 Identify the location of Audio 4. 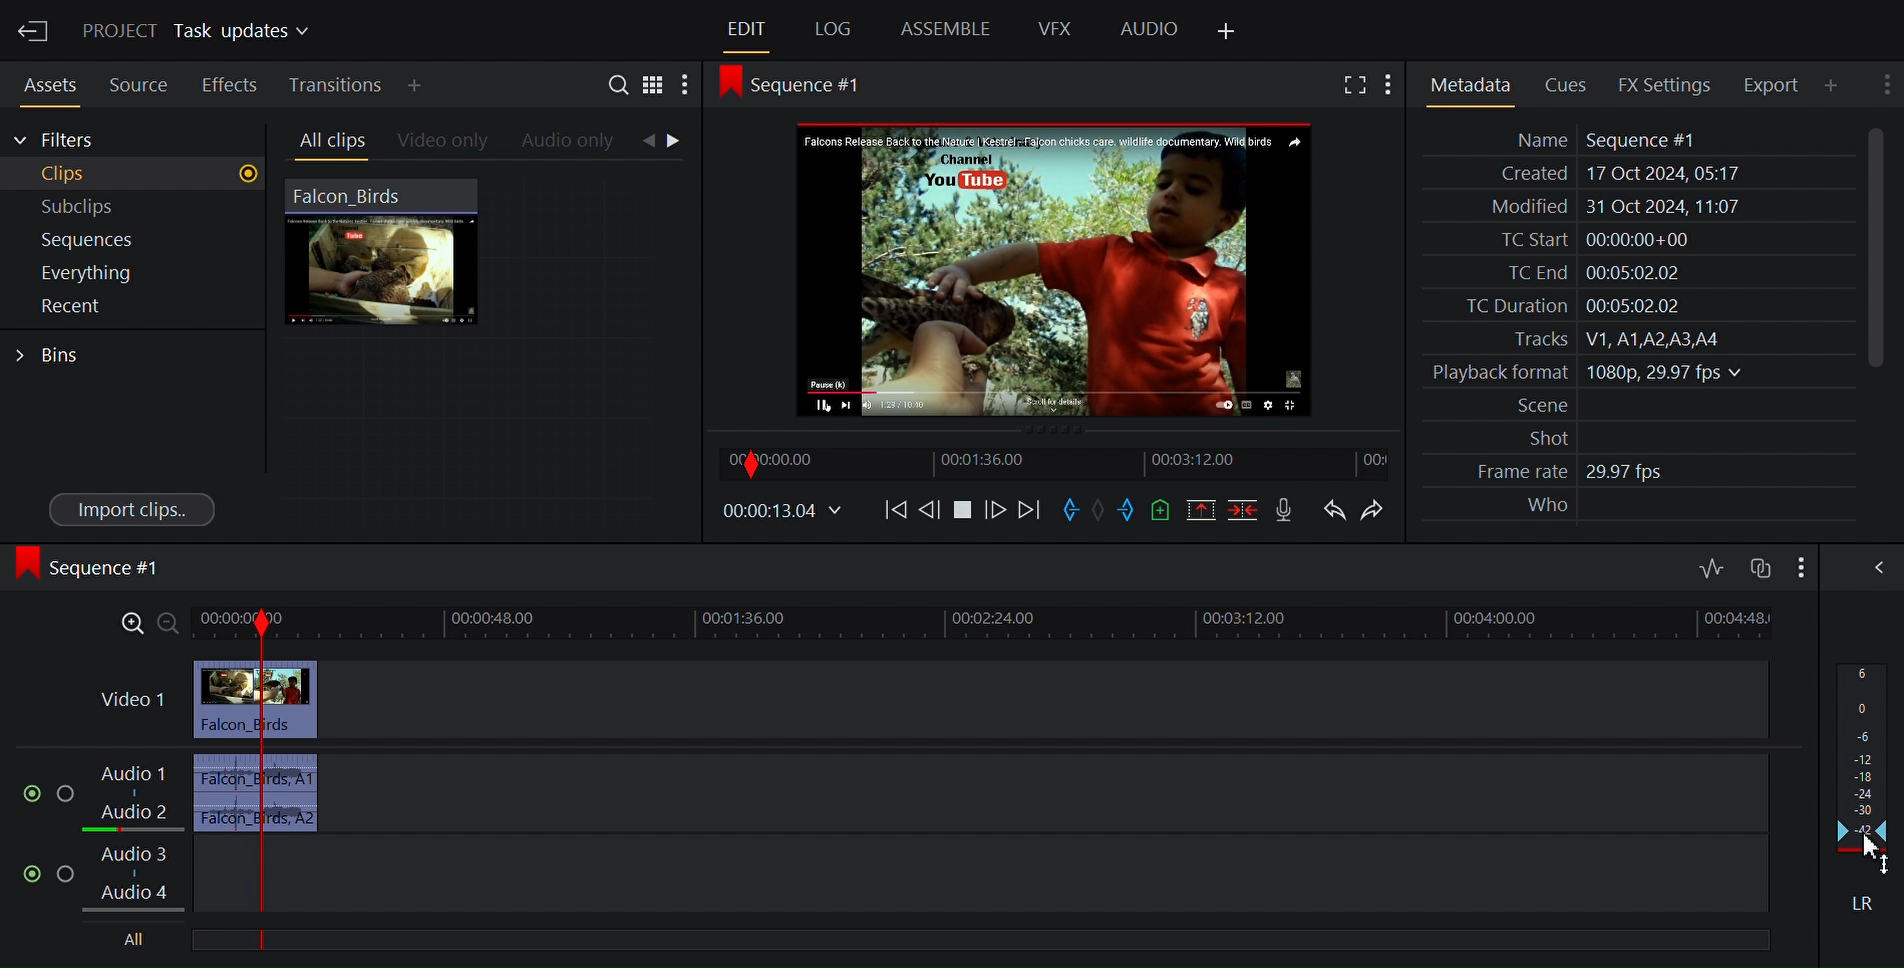
(140, 894).